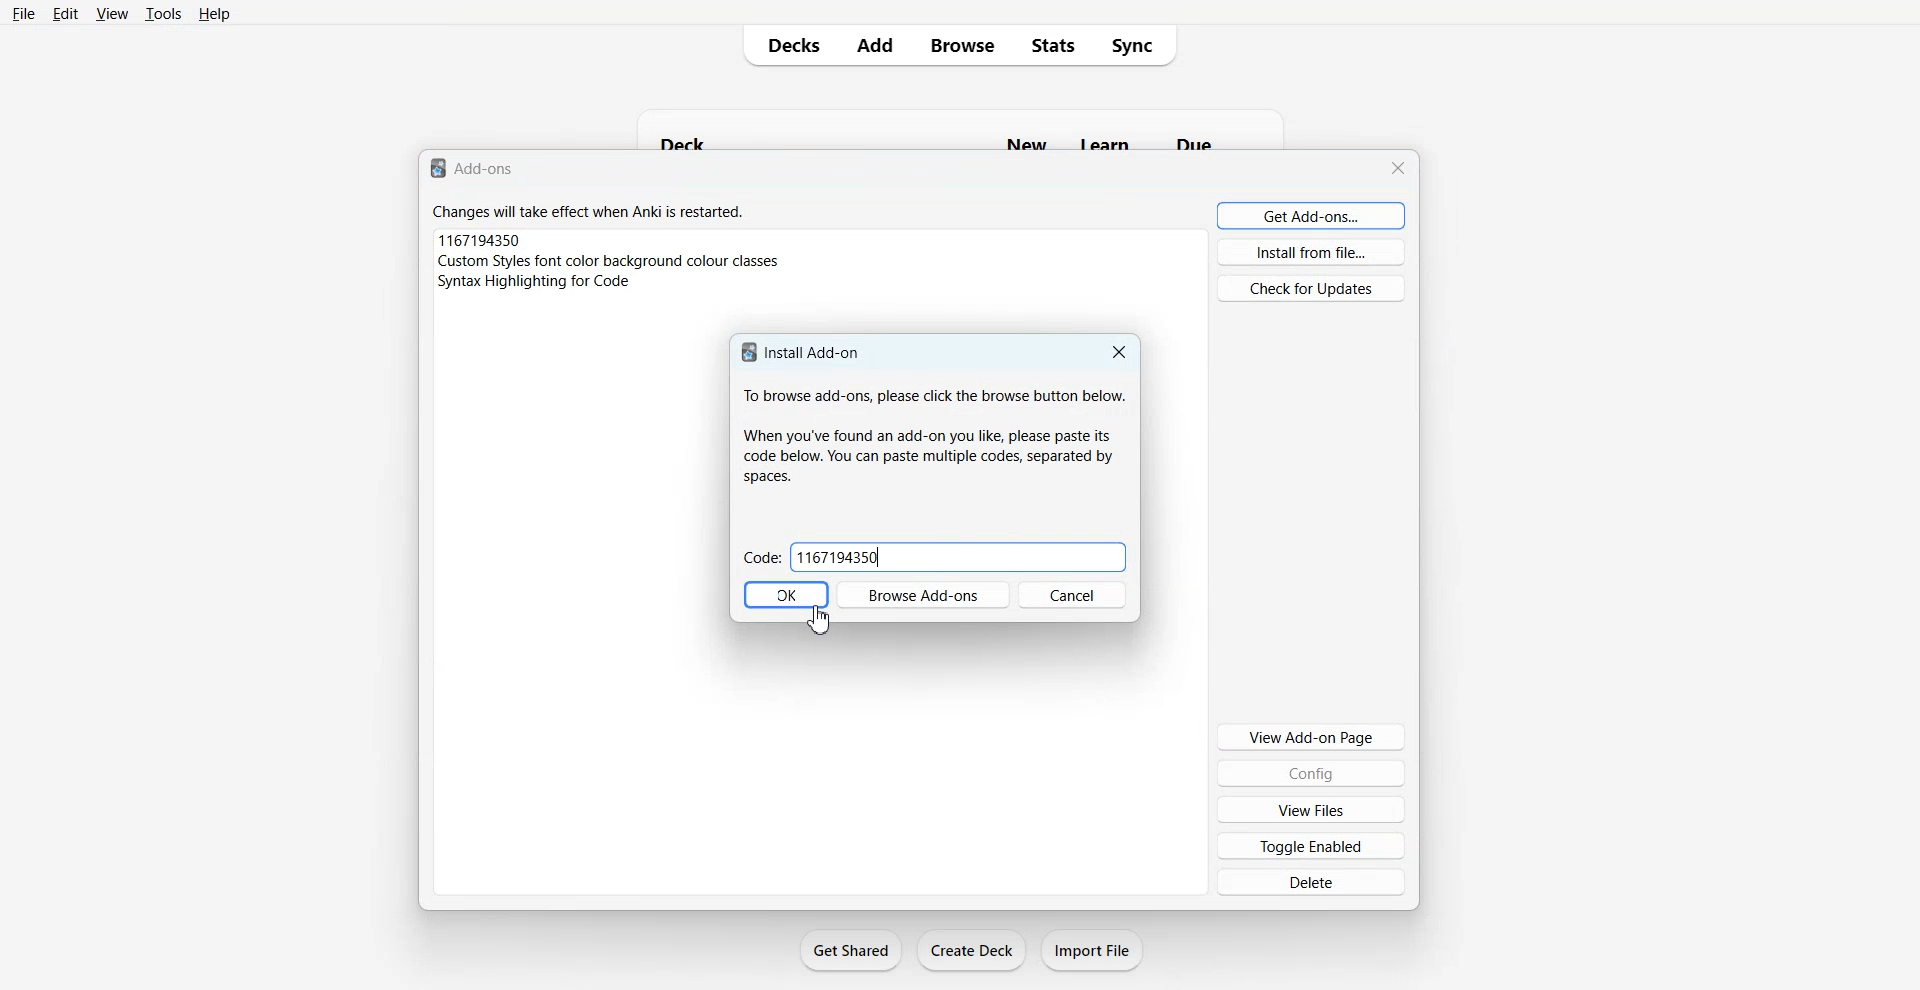 The height and width of the screenshot is (990, 1920). I want to click on Add-ons., so click(476, 168).